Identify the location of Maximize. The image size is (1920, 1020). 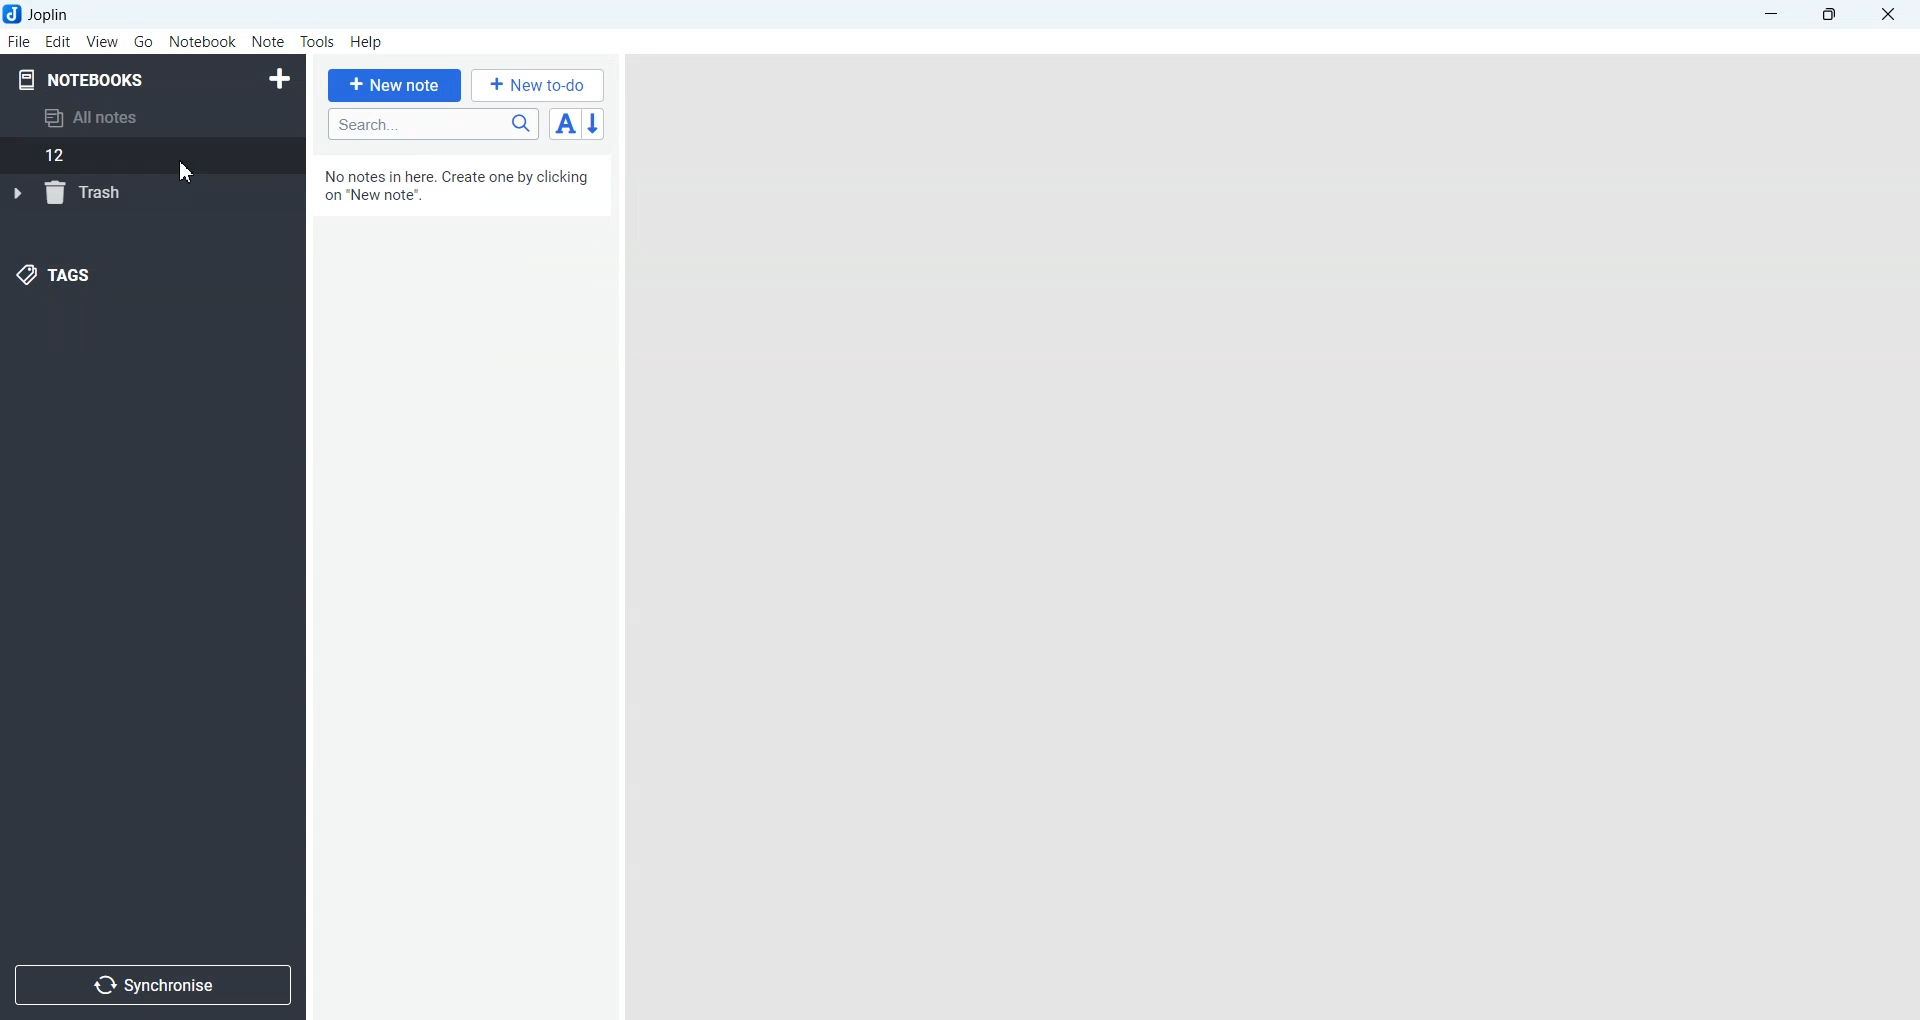
(1833, 15).